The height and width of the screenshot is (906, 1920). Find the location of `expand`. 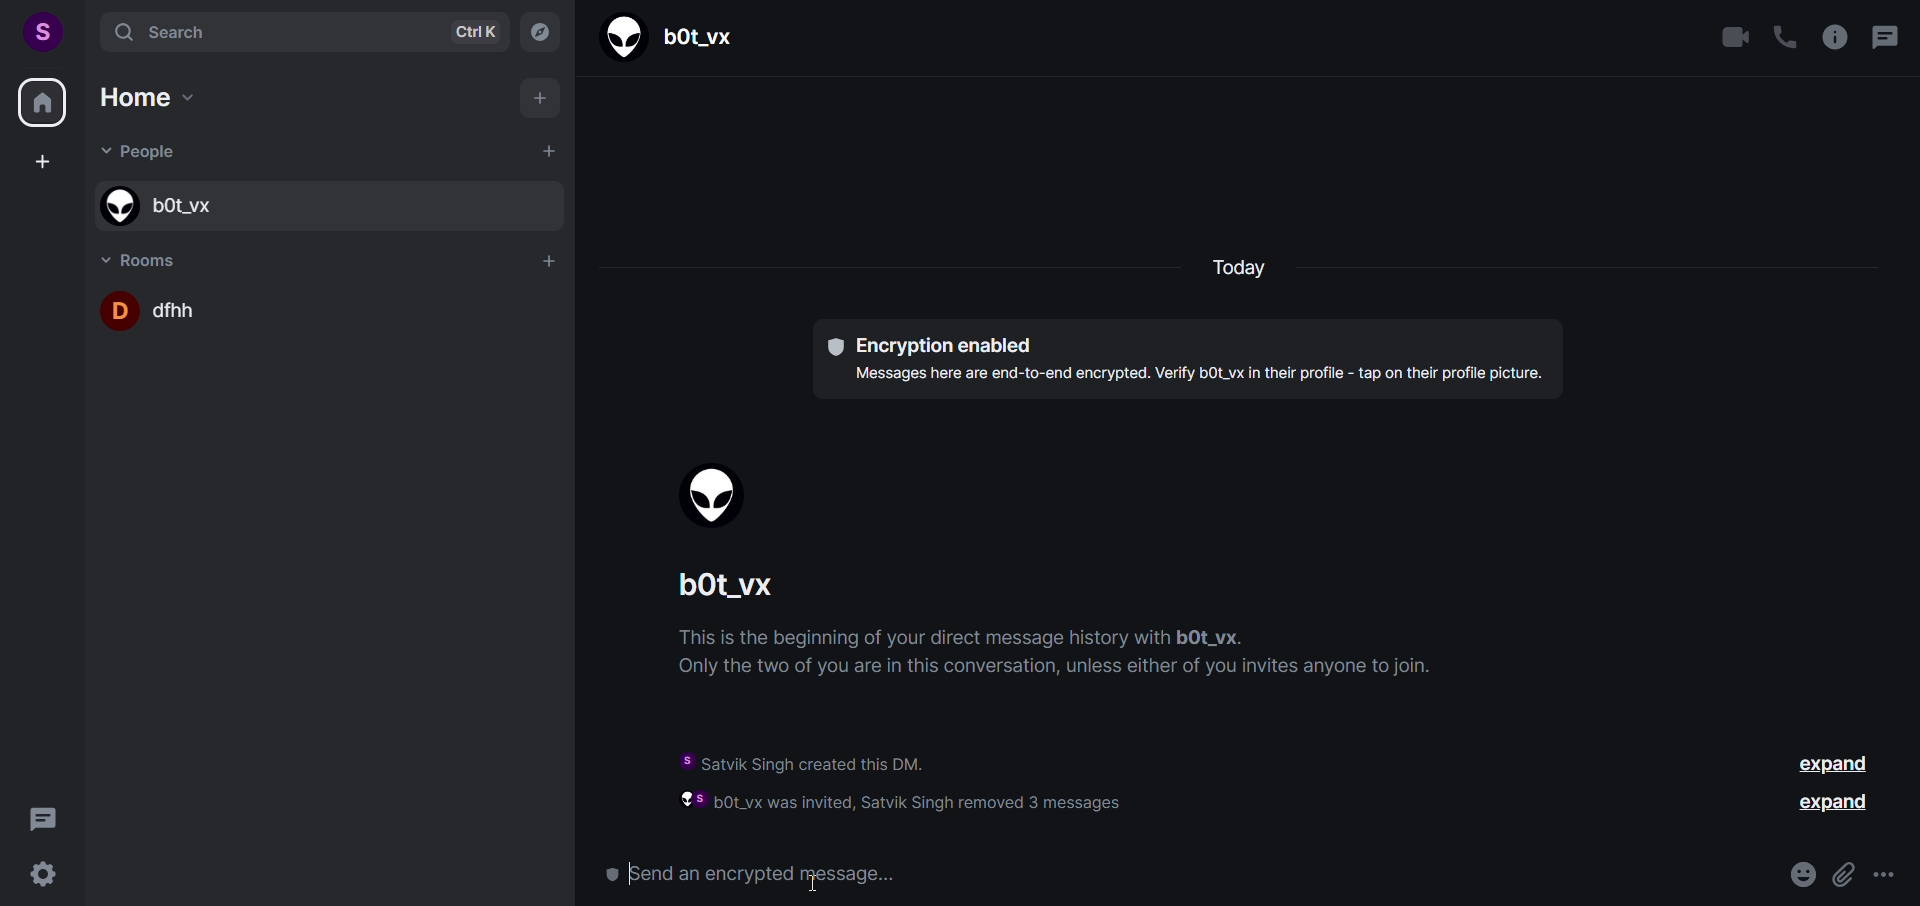

expand is located at coordinates (1834, 763).